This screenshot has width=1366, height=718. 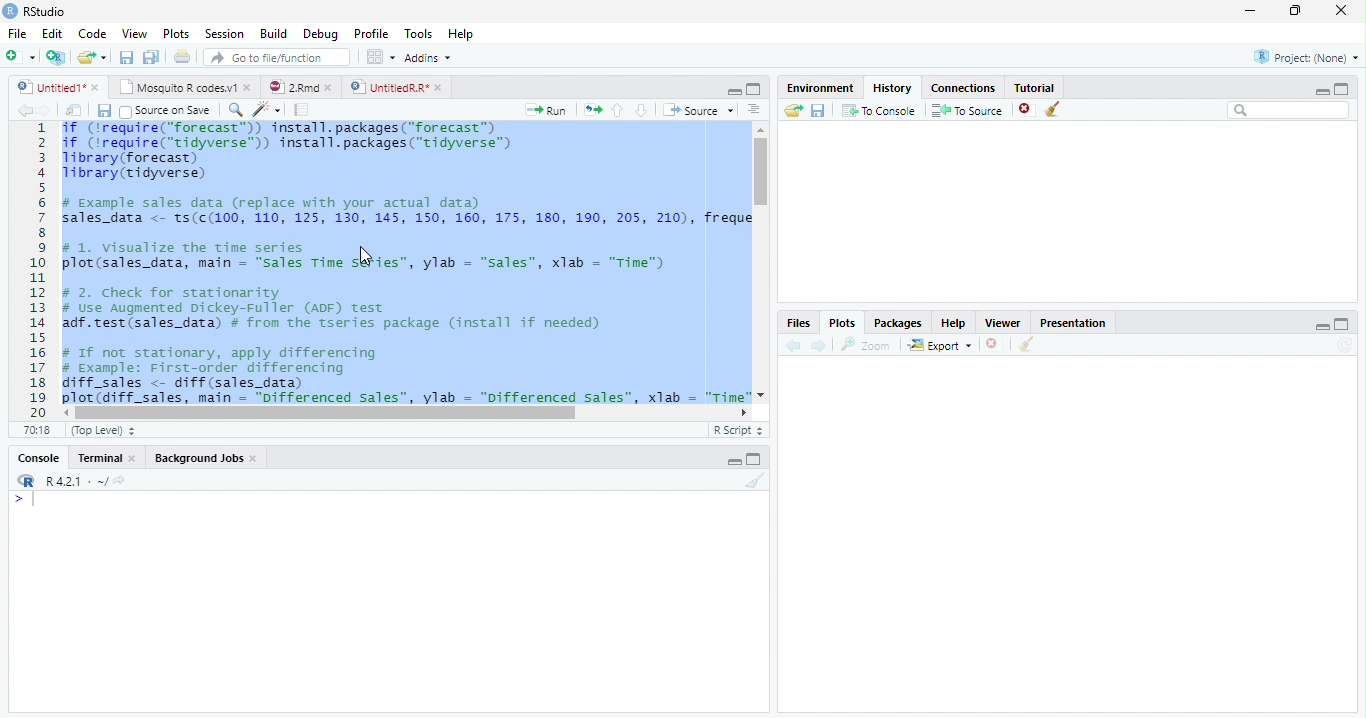 I want to click on Restore Down, so click(x=1296, y=12).